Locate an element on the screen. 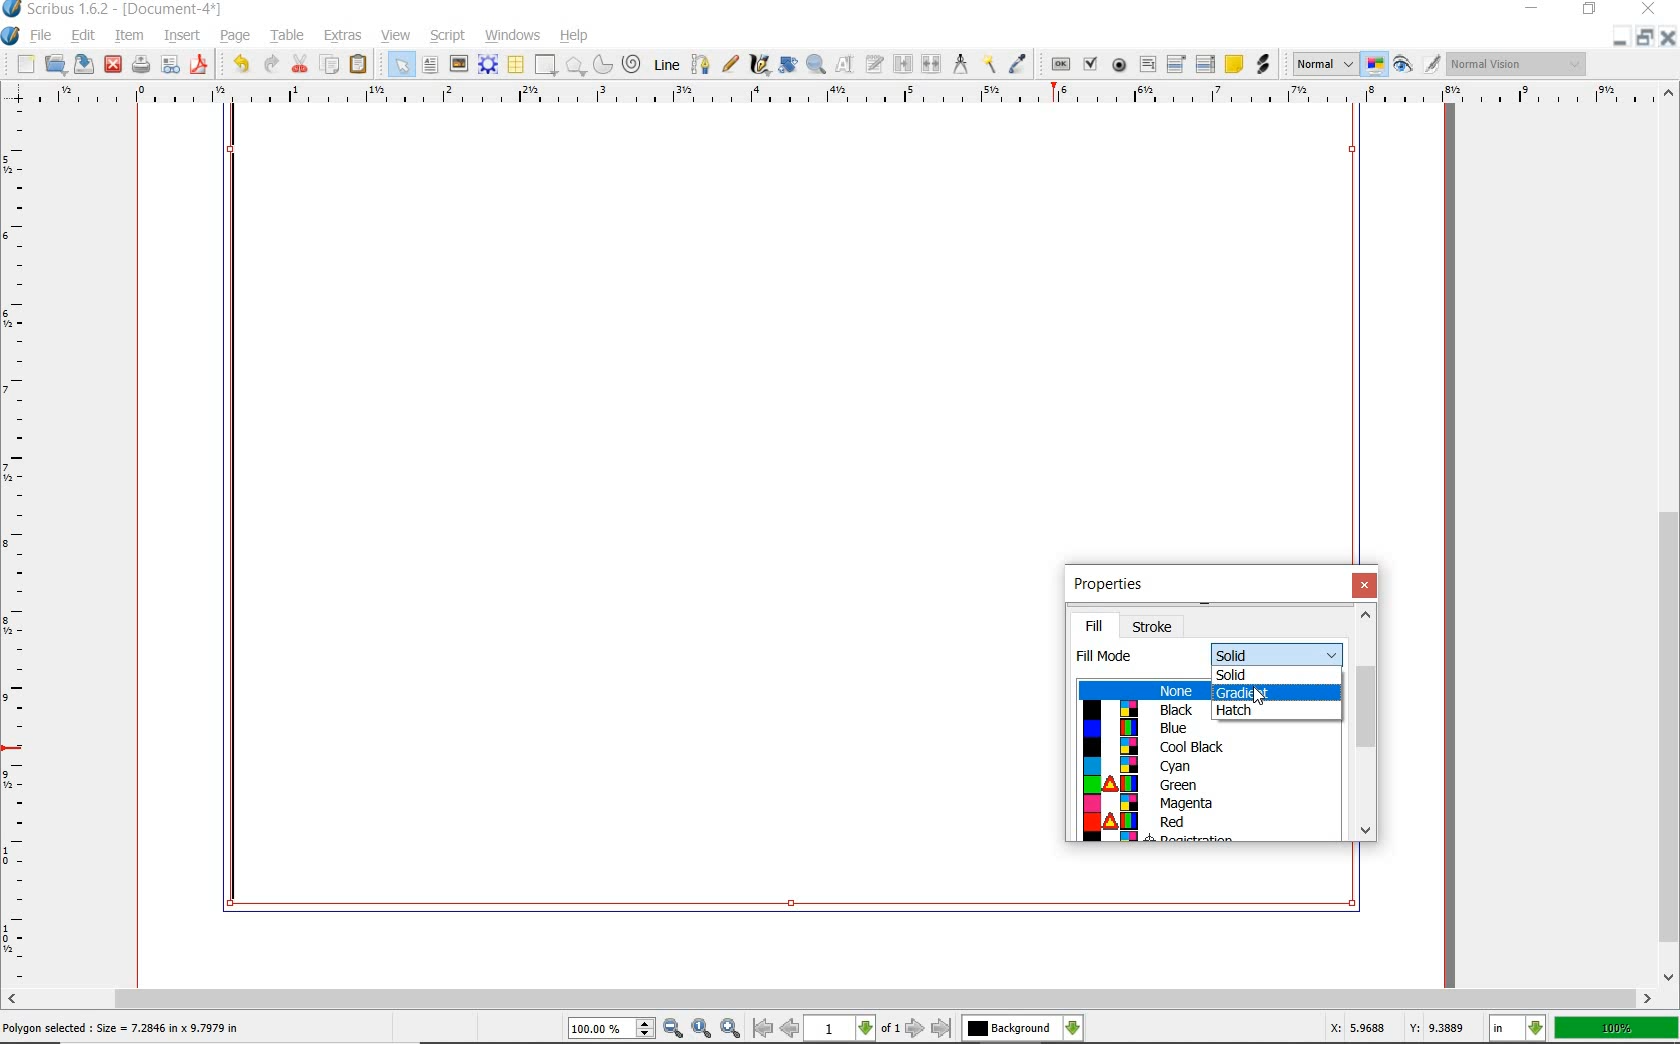 Image resolution: width=1680 pixels, height=1044 pixels. Normal is located at coordinates (1324, 64).